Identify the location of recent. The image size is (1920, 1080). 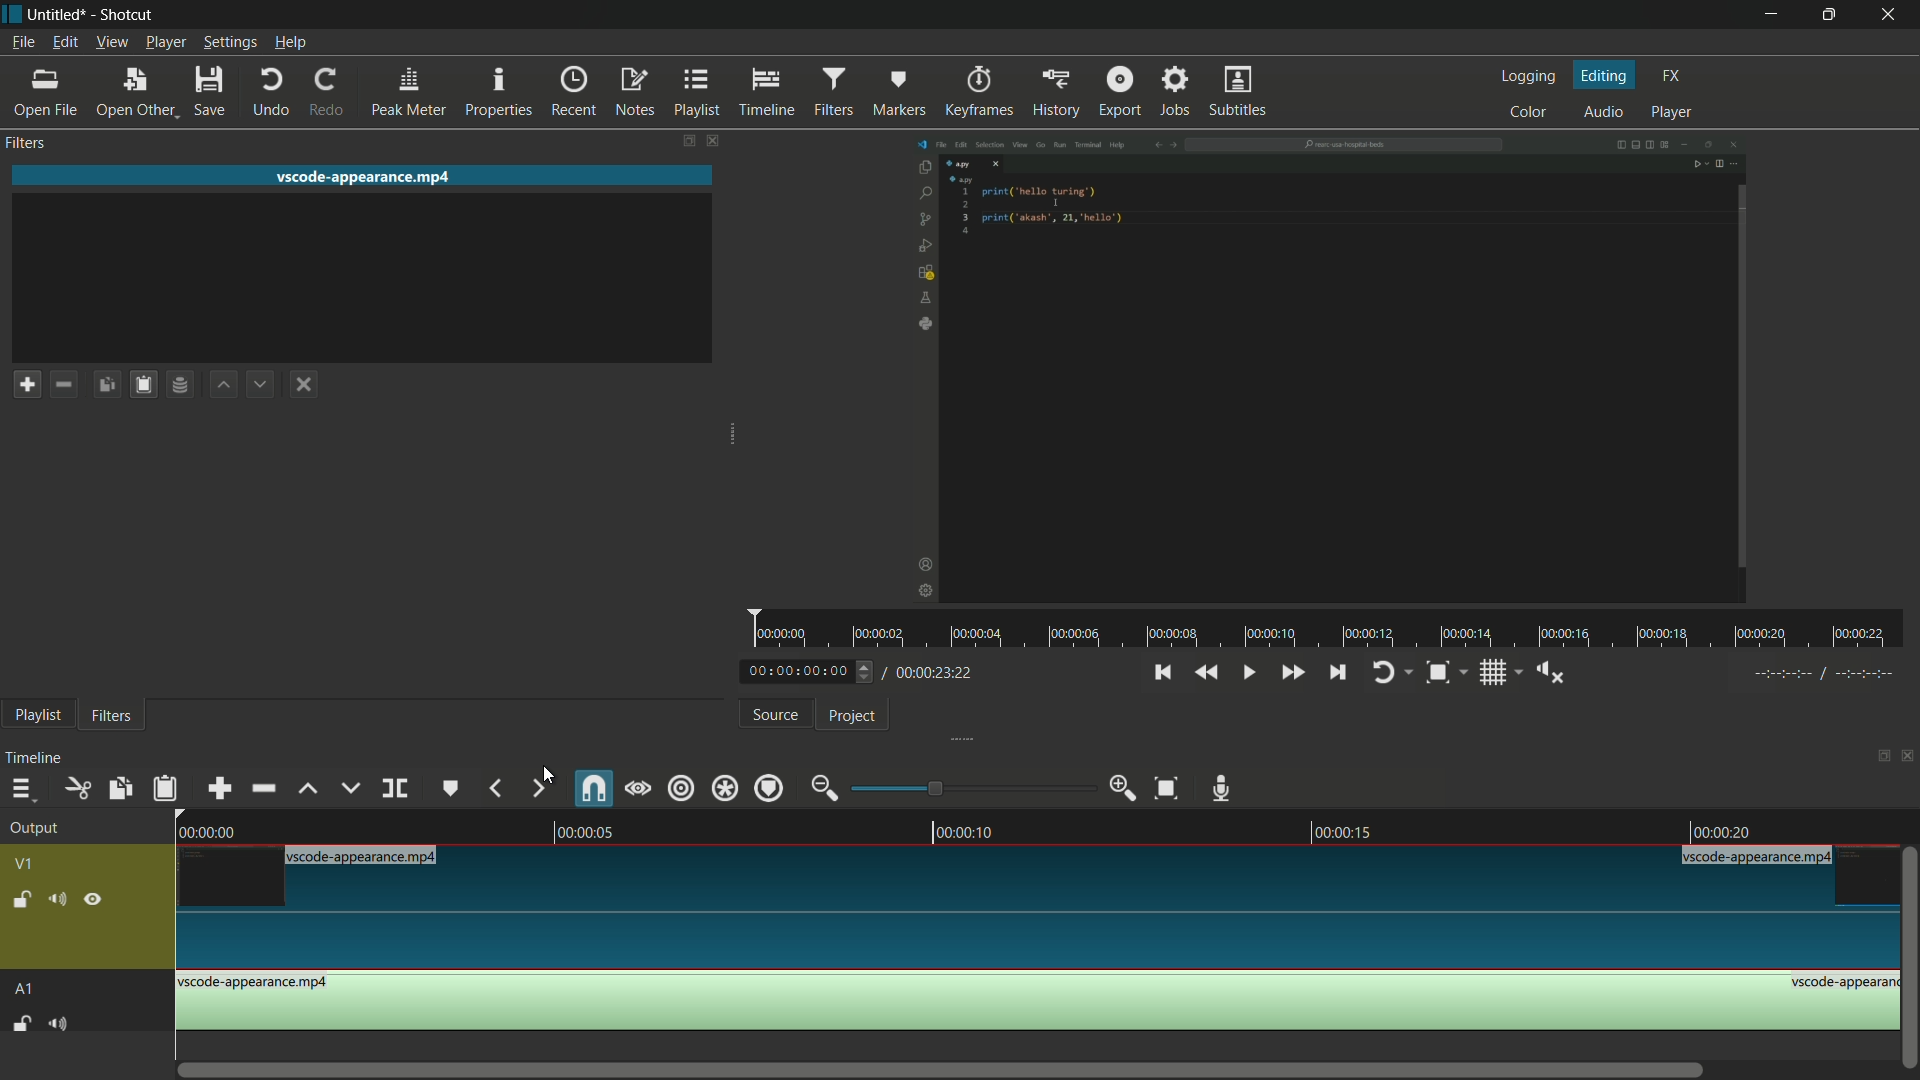
(575, 92).